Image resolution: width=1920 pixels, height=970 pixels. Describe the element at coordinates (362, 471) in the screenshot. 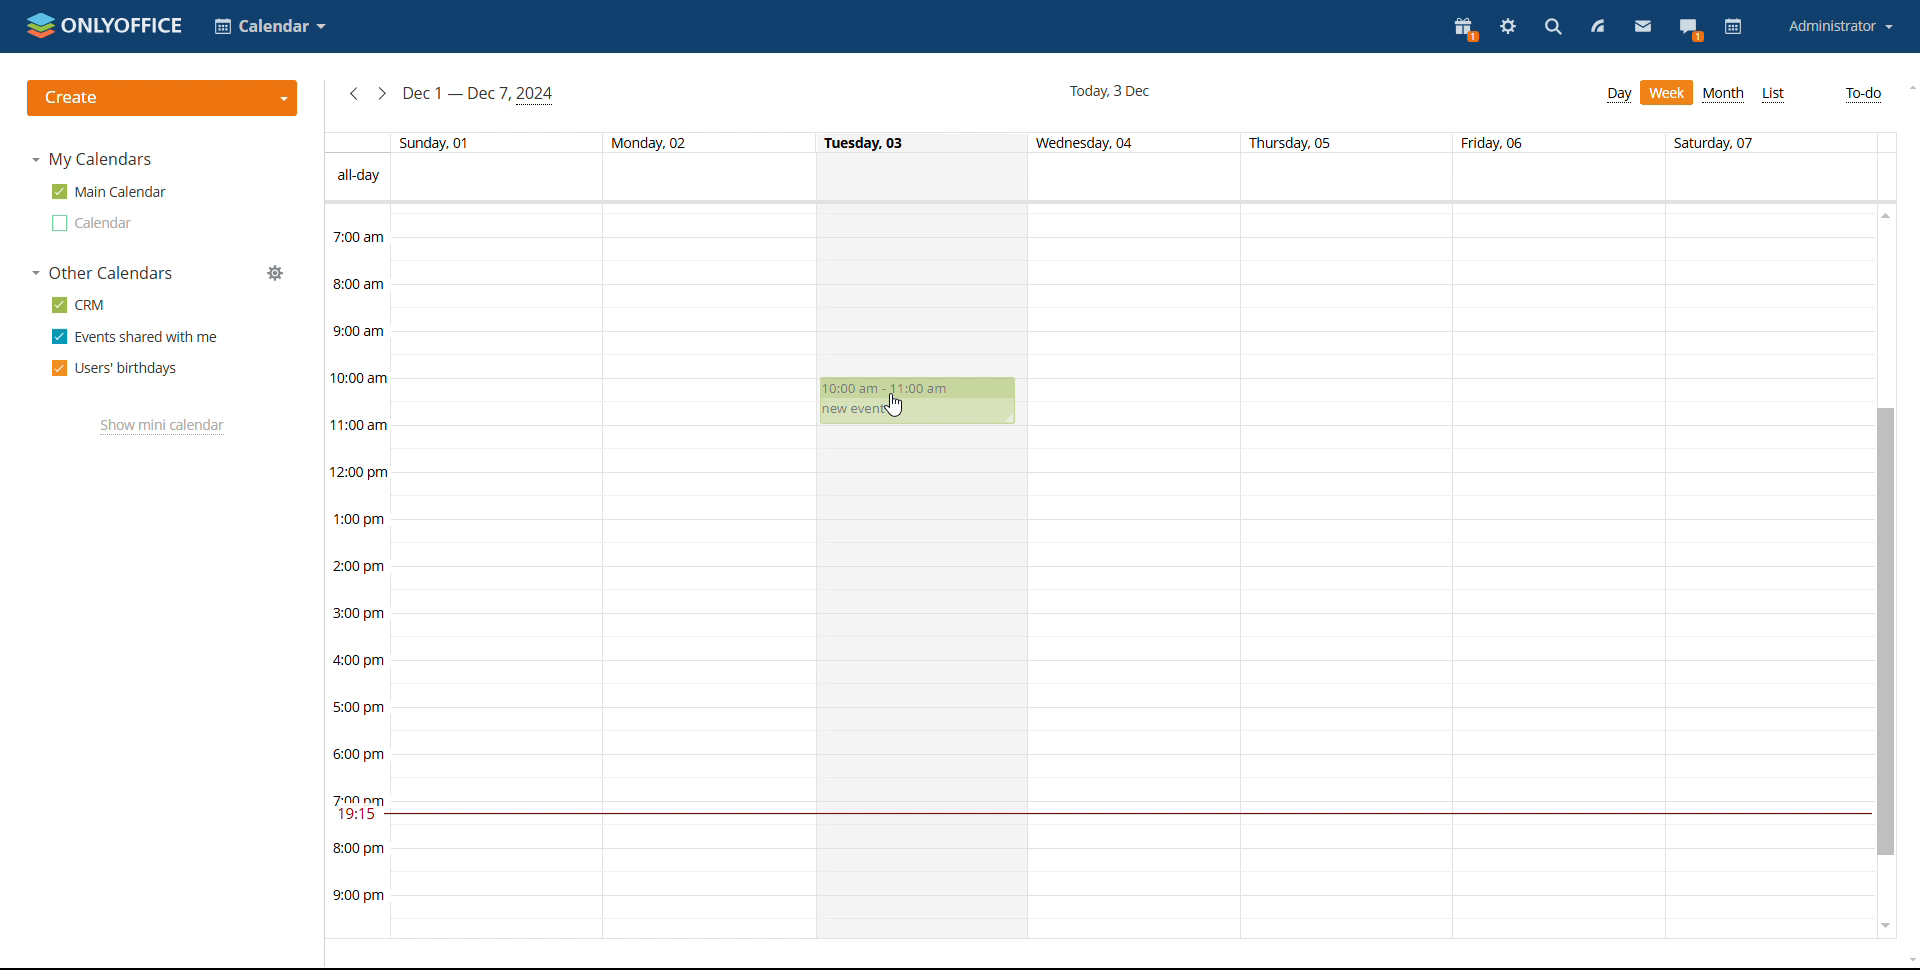

I see `12:00 pm` at that location.